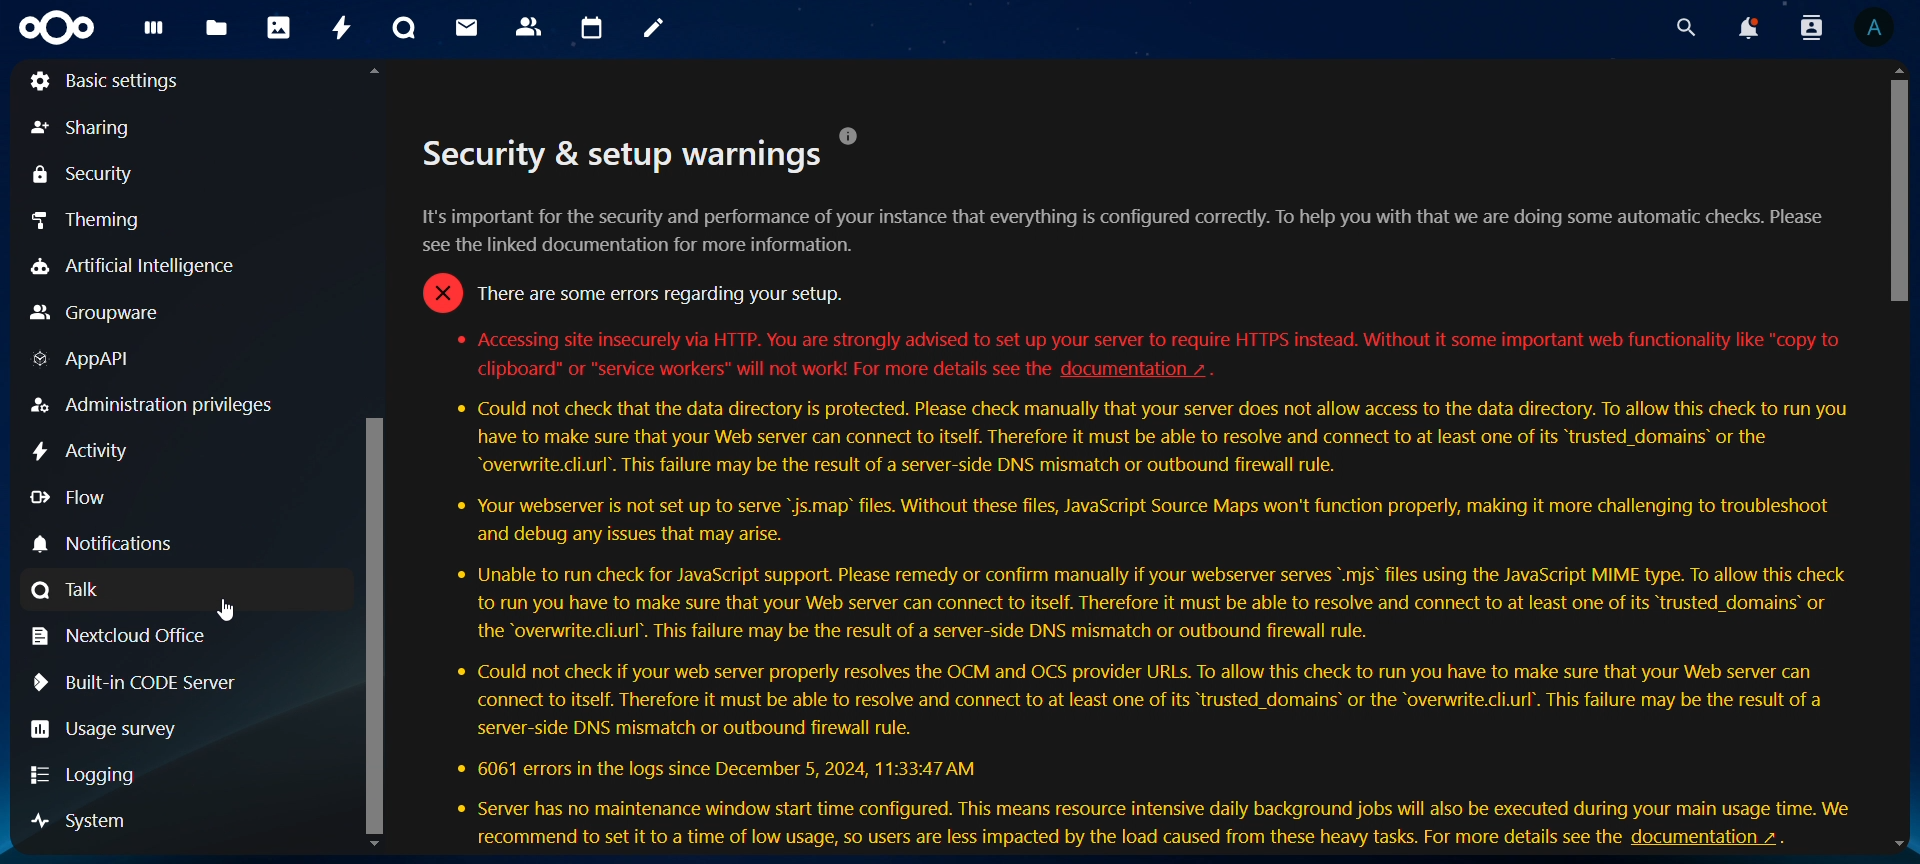  Describe the element at coordinates (632, 151) in the screenshot. I see `Security & setup warnings °` at that location.